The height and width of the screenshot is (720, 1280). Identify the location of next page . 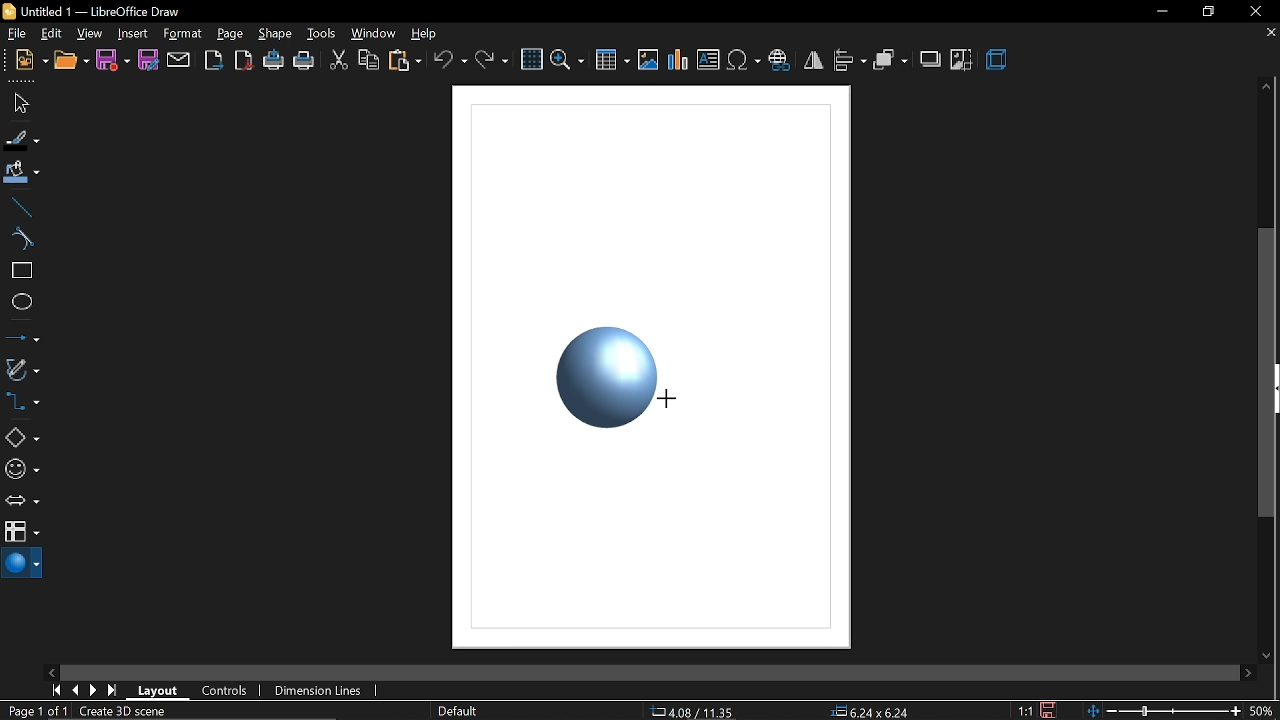
(96, 689).